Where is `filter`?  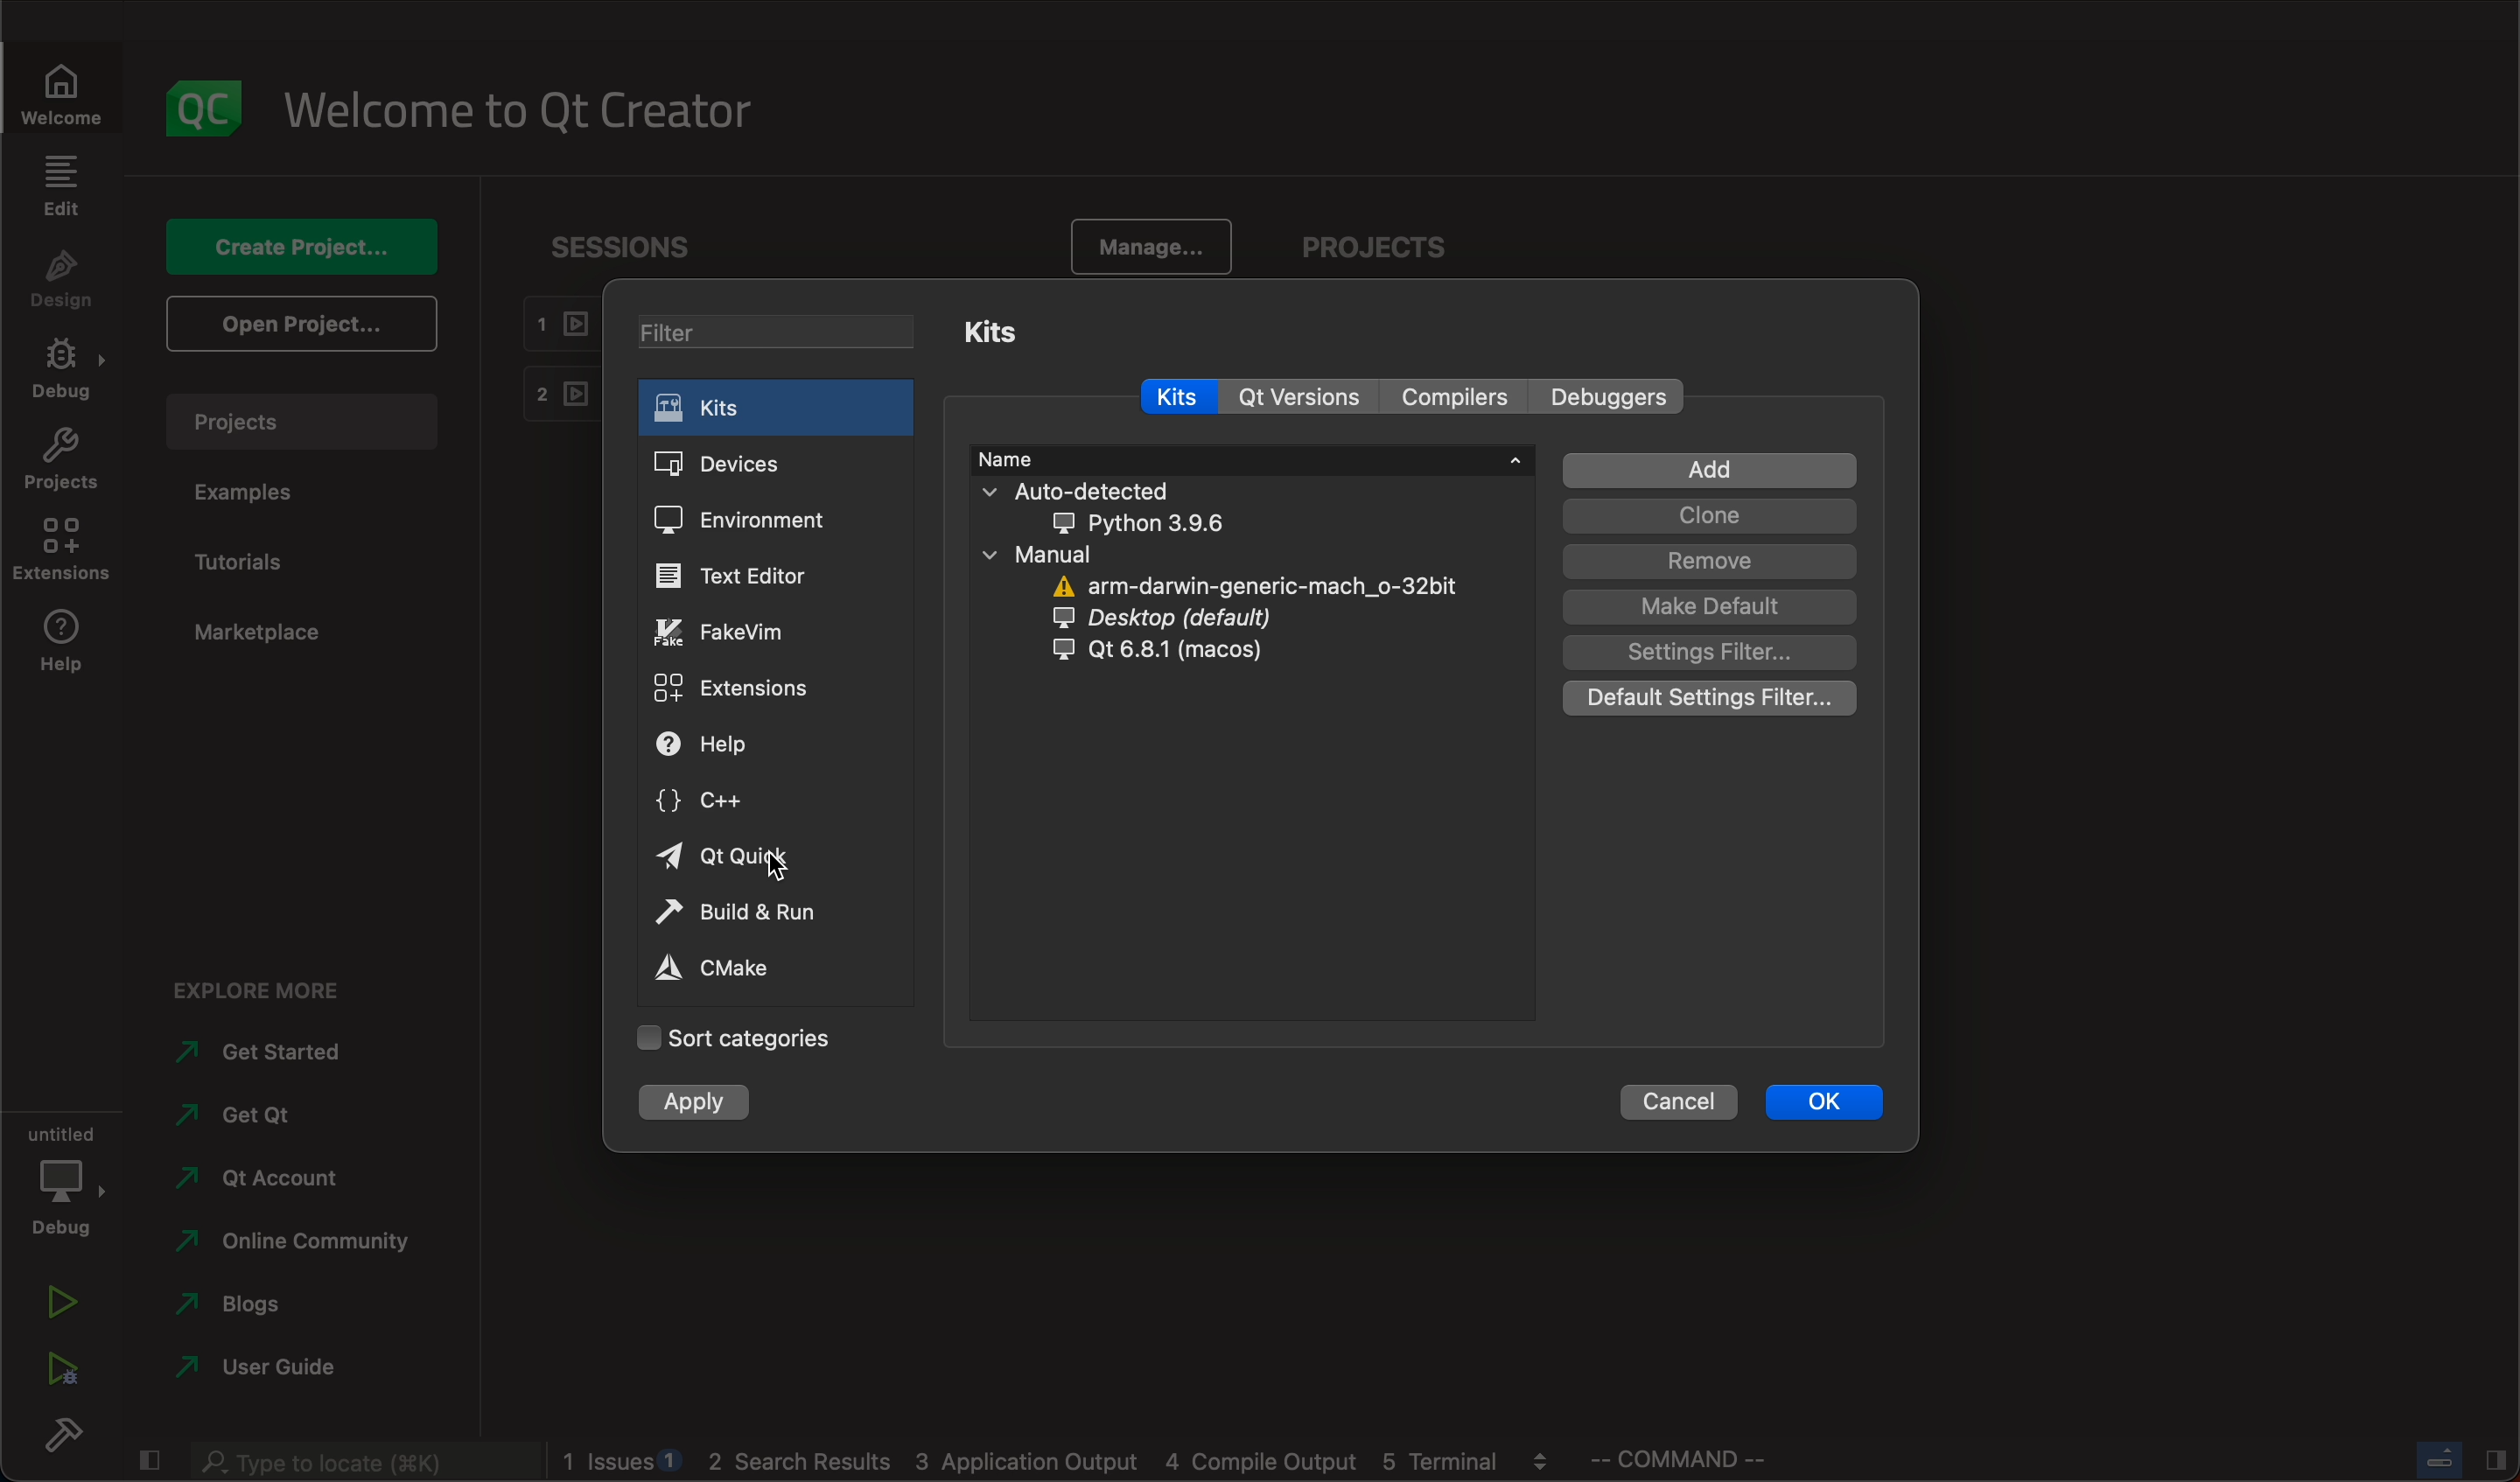 filter is located at coordinates (783, 333).